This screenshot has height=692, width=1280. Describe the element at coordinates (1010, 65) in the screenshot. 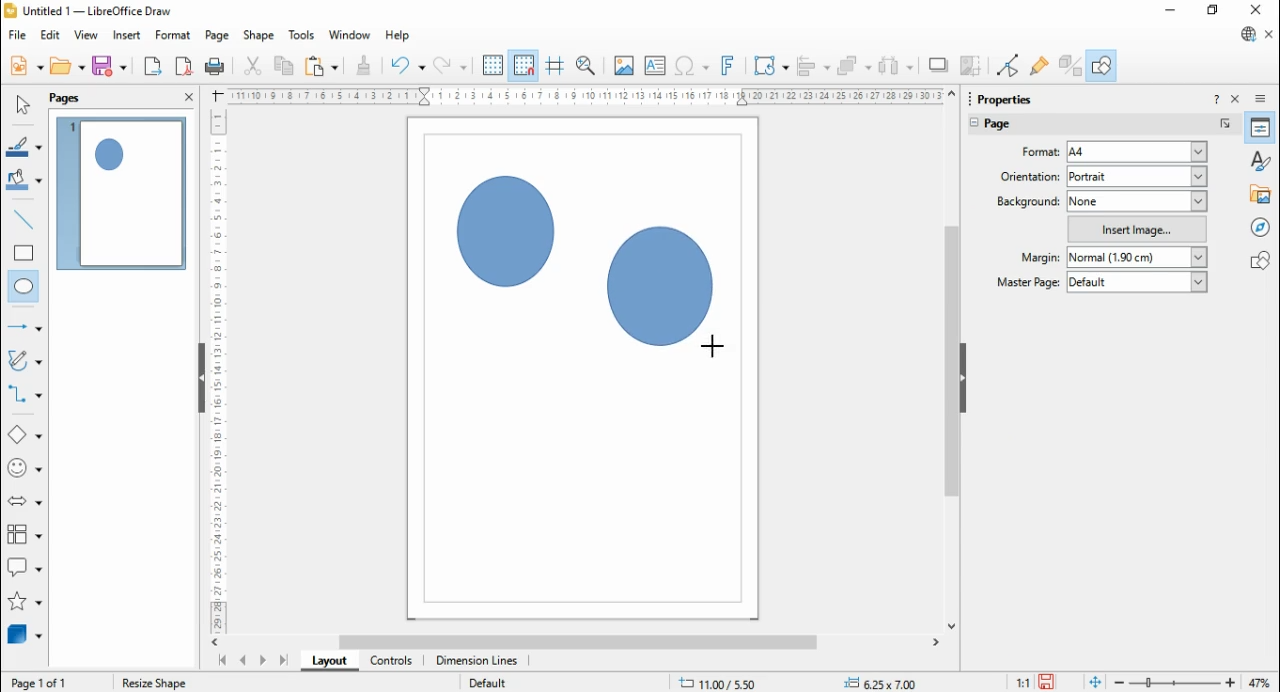

I see `toggle point edit mode` at that location.